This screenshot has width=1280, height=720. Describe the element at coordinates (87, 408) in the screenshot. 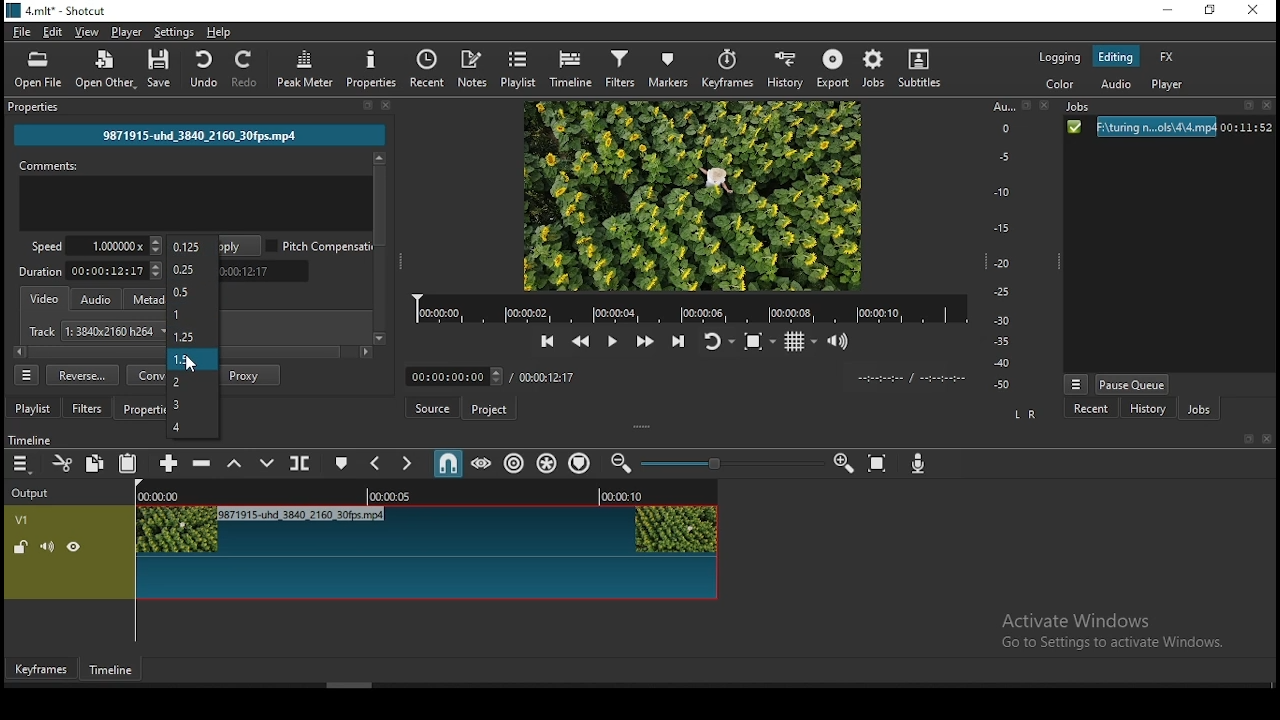

I see `filters` at that location.